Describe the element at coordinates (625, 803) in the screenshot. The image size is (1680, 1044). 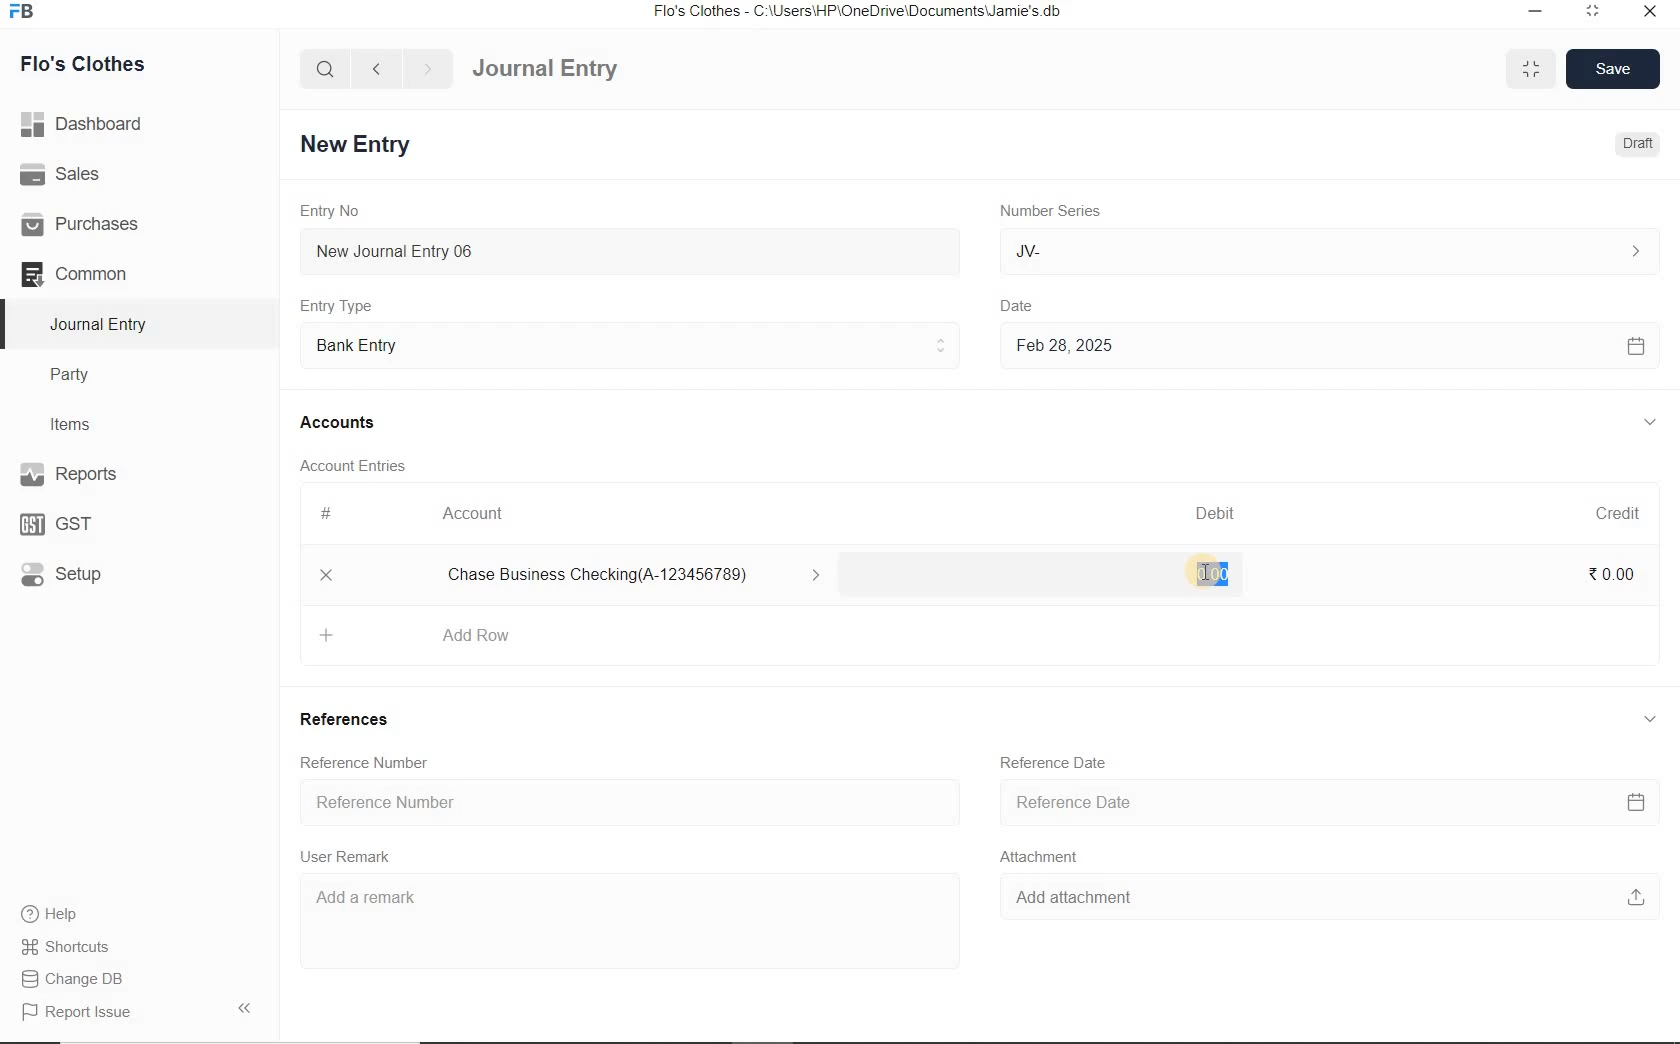
I see `Reference Number` at that location.